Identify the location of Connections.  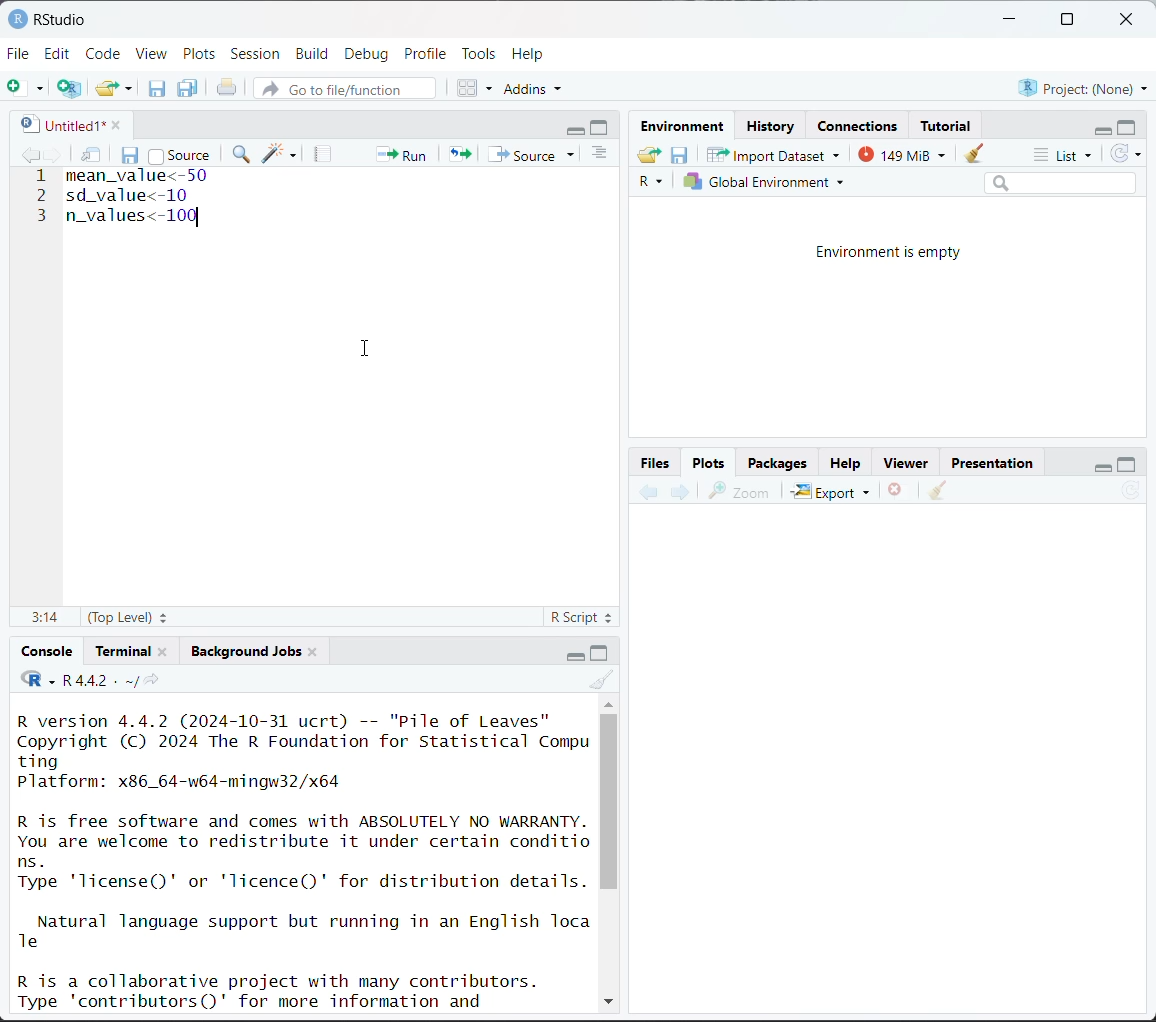
(860, 126).